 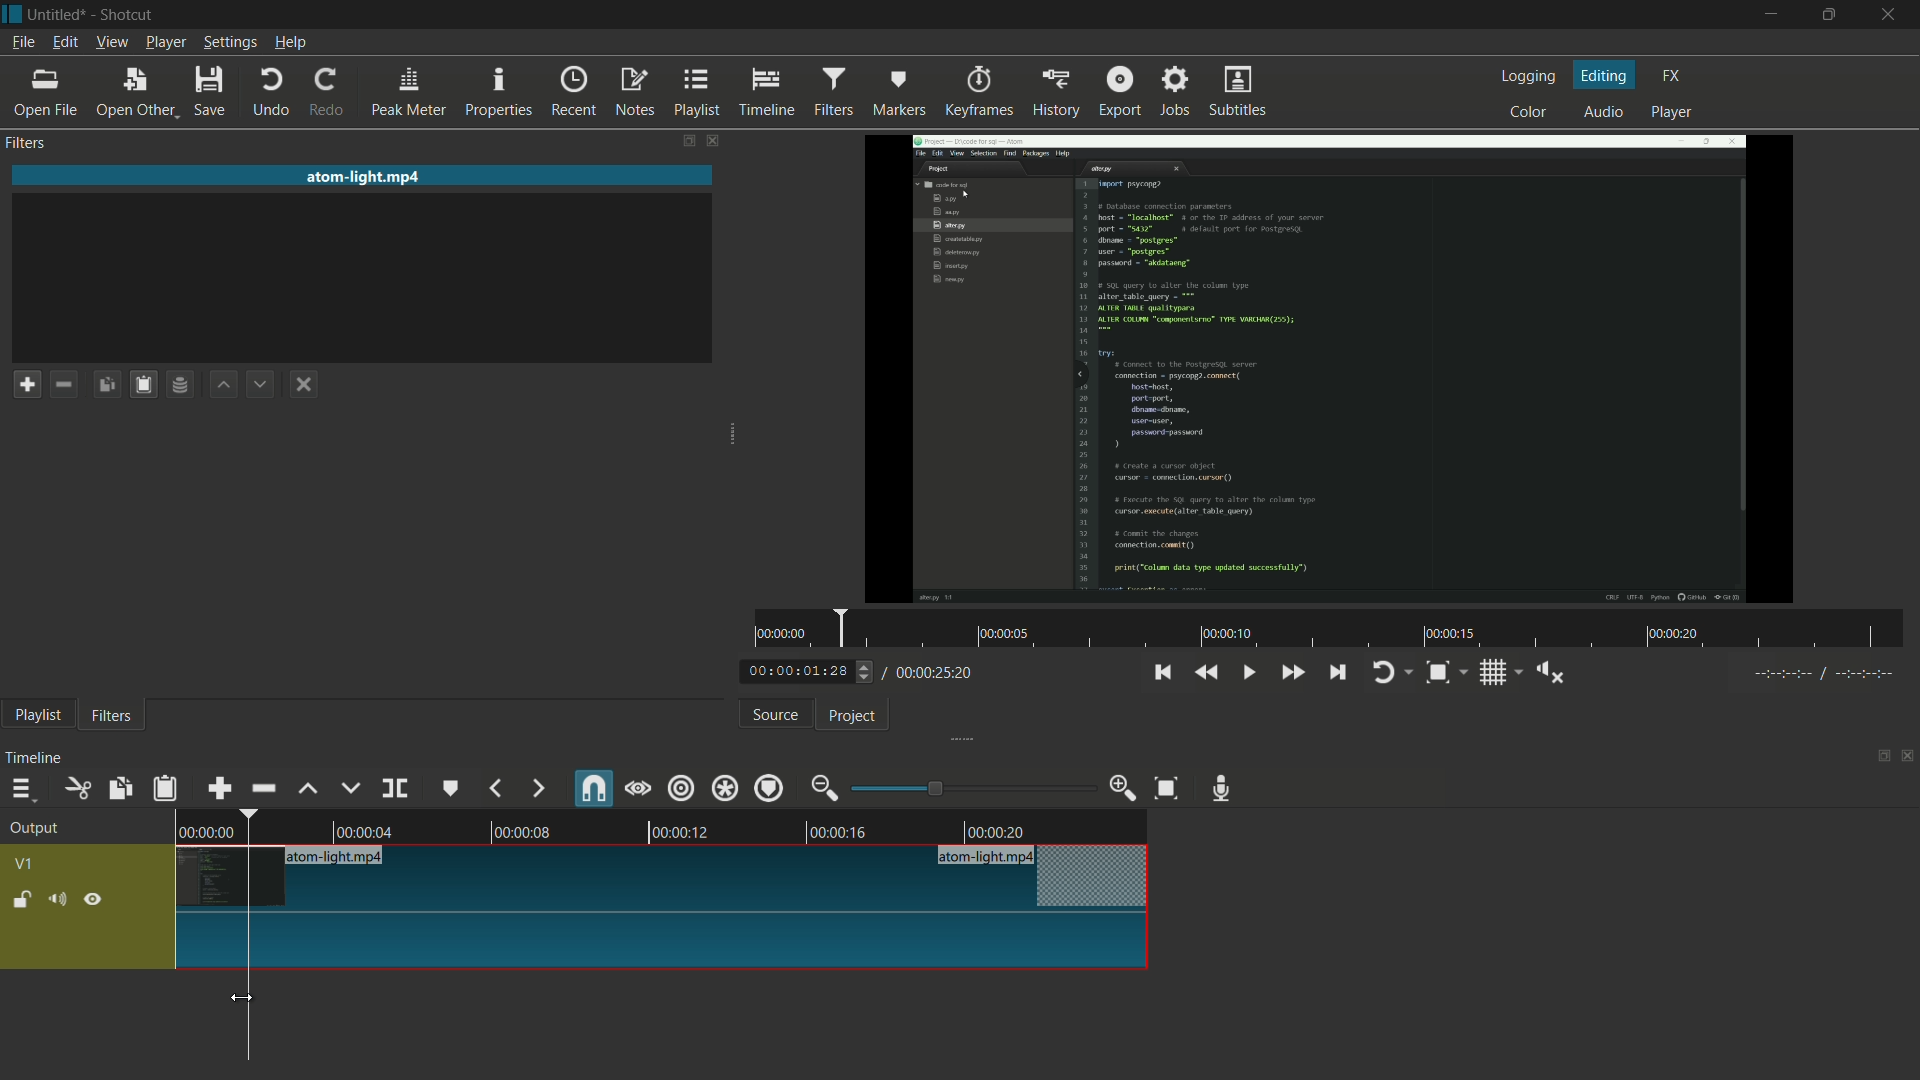 What do you see at coordinates (309, 789) in the screenshot?
I see `lift` at bounding box center [309, 789].